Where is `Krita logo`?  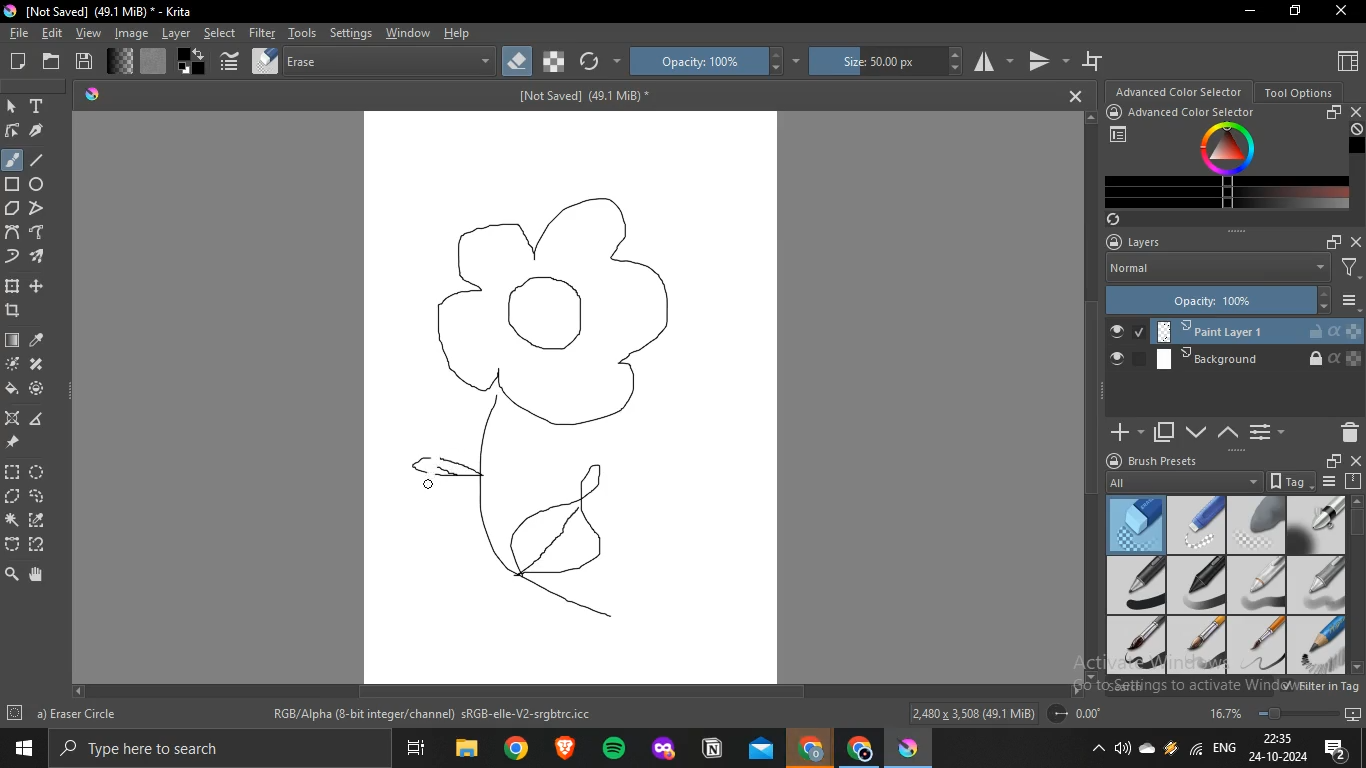
Krita logo is located at coordinates (91, 93).